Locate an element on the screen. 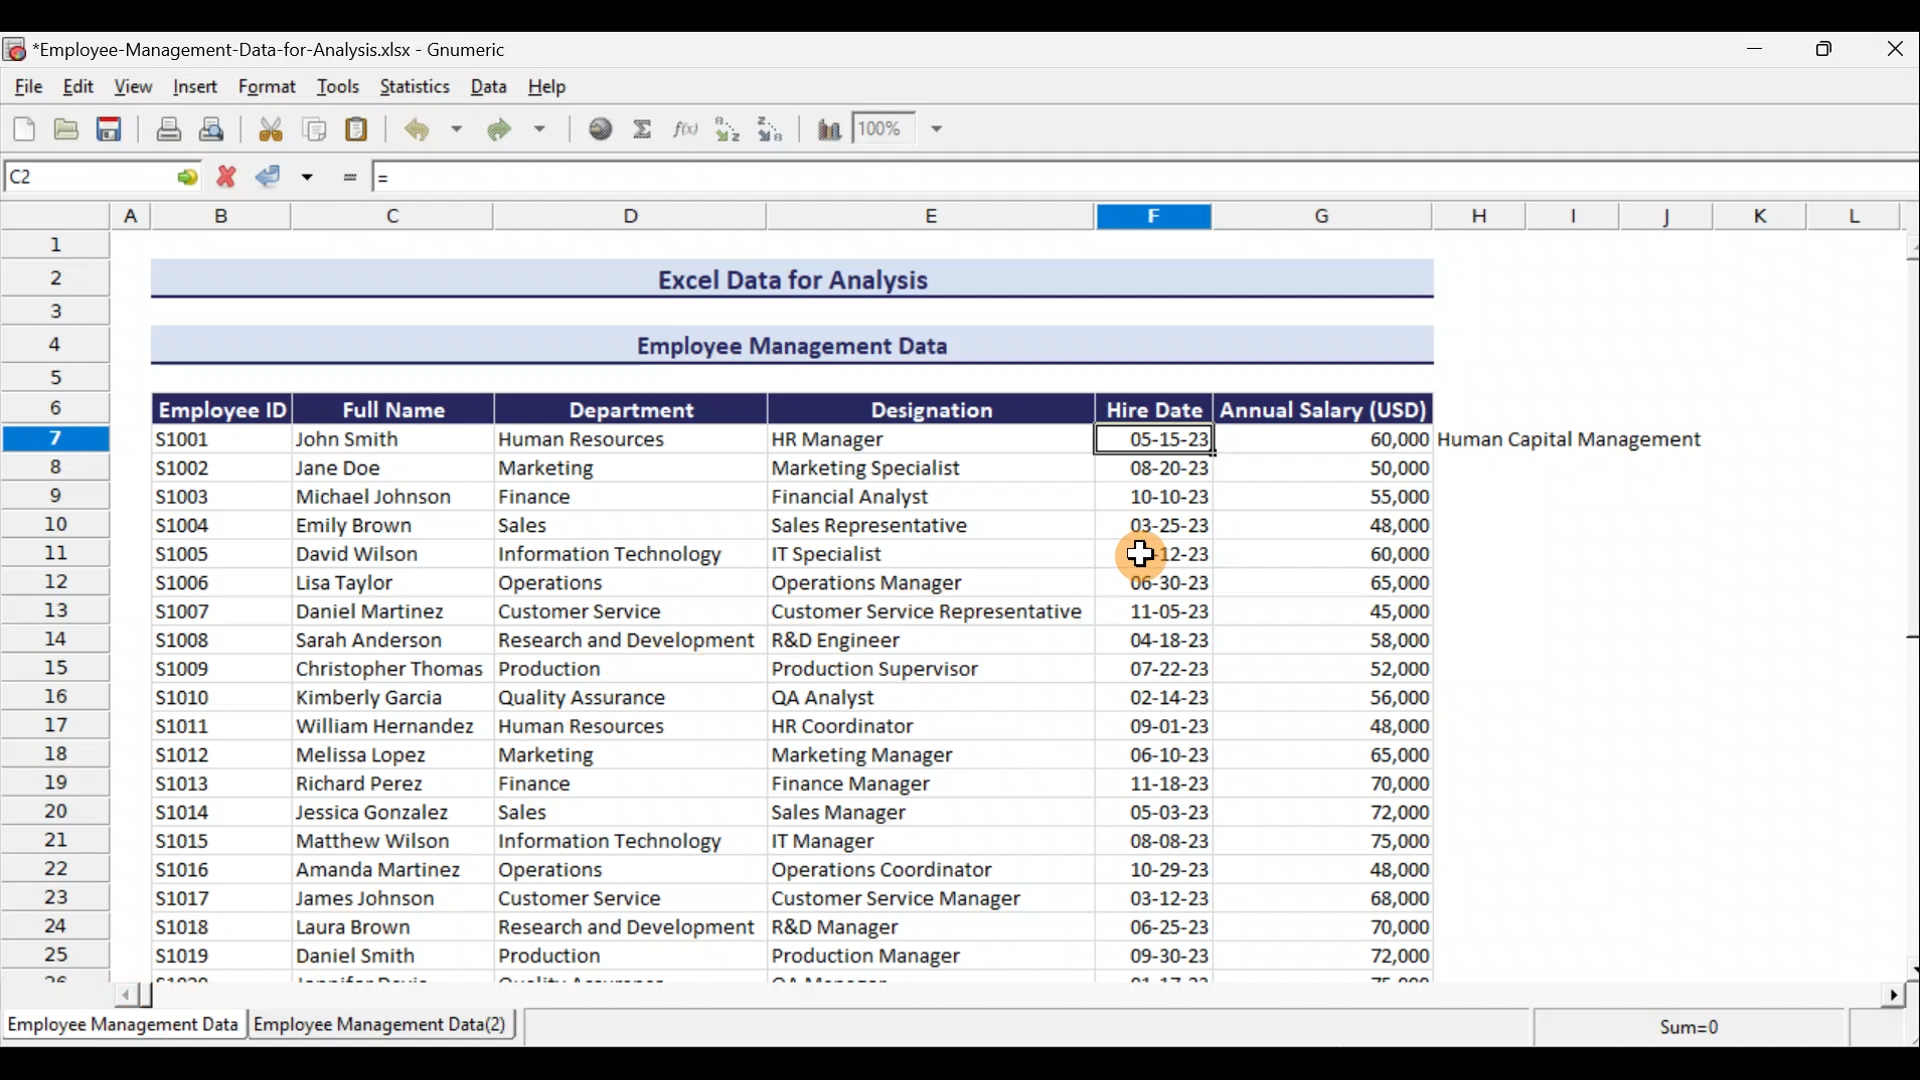 The height and width of the screenshot is (1080, 1920). Help is located at coordinates (548, 90).